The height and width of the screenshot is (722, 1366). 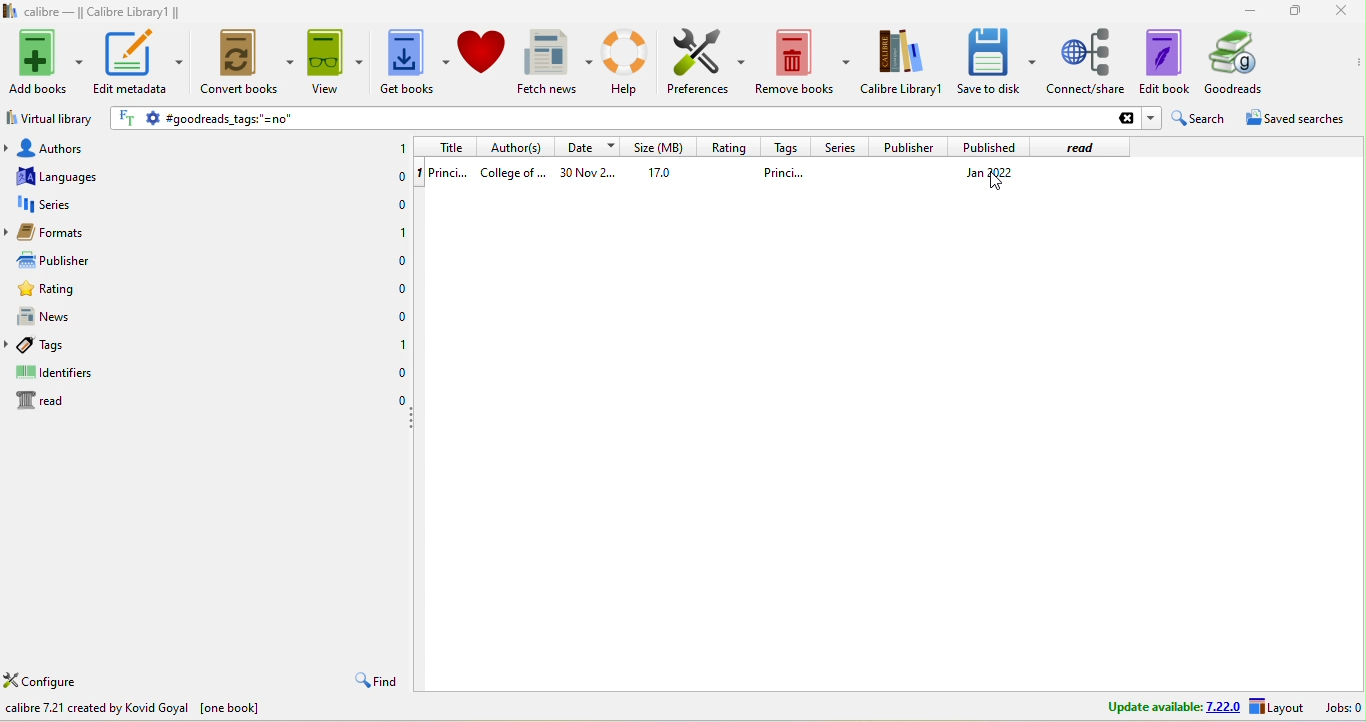 I want to click on 0, so click(x=400, y=371).